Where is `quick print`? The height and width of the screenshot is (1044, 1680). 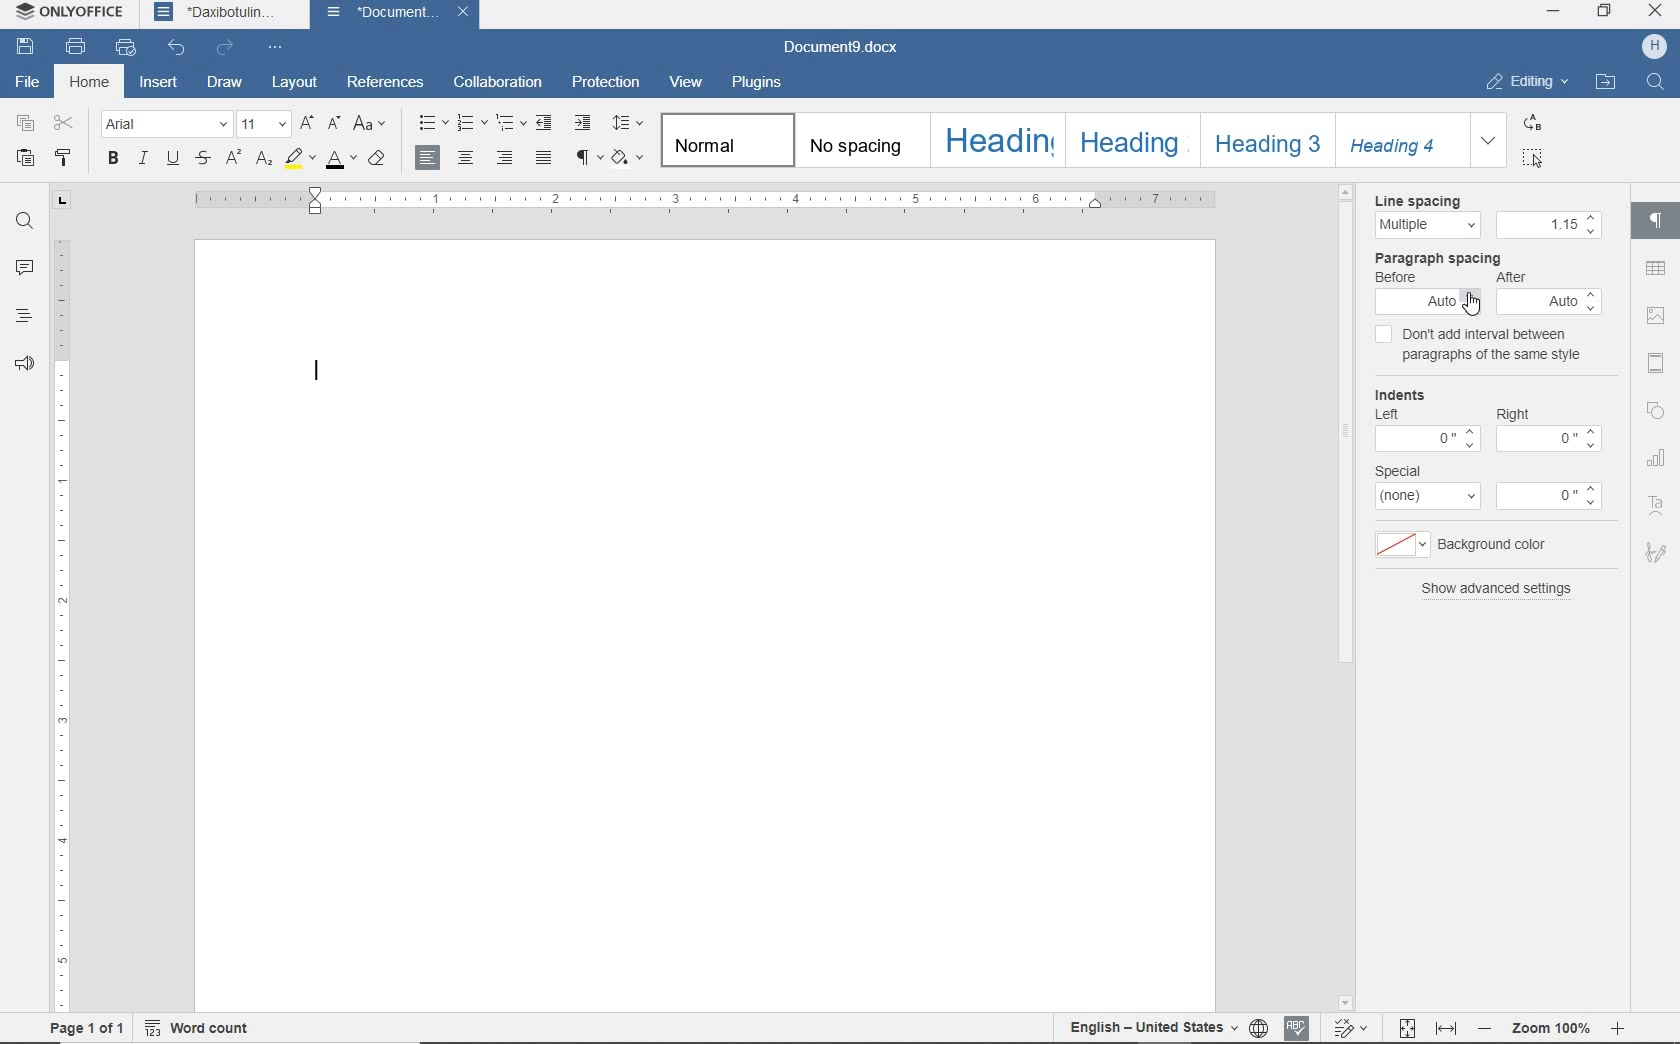
quick print is located at coordinates (127, 48).